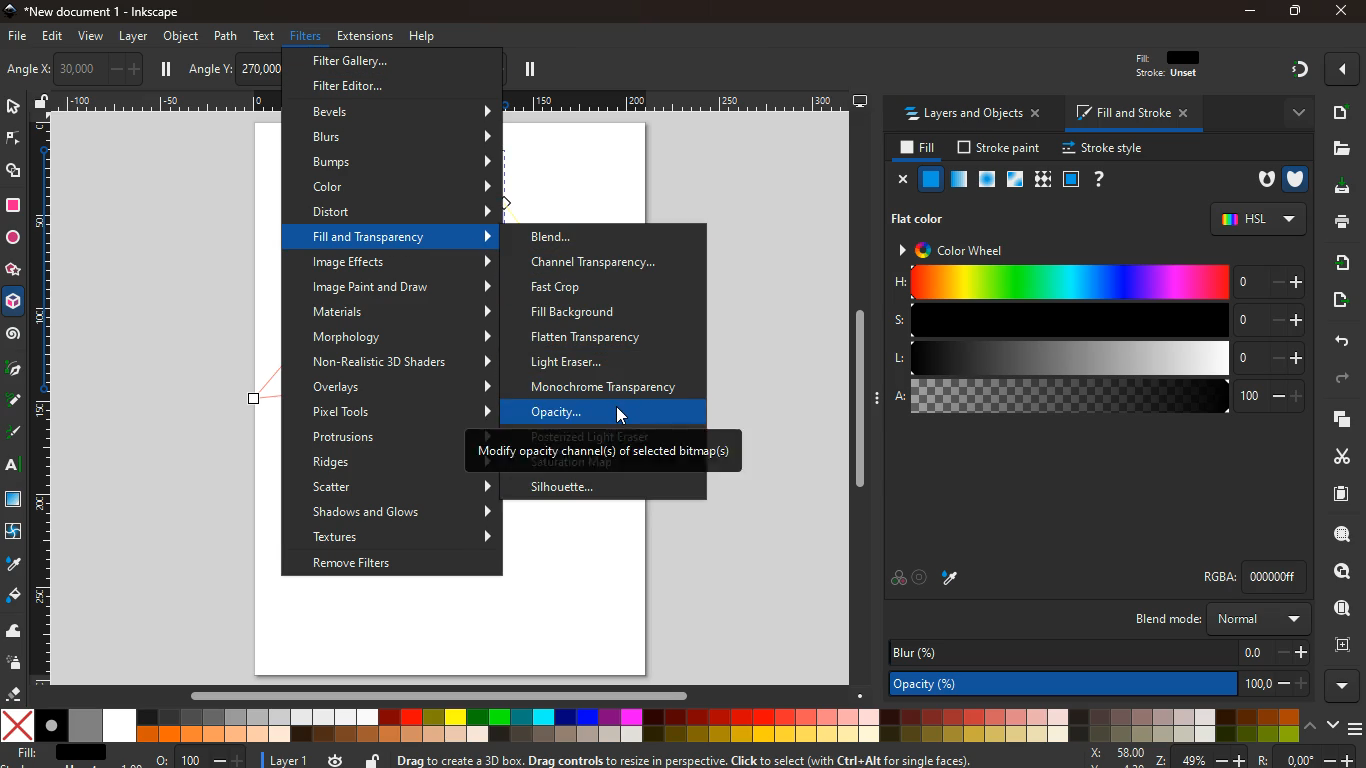  Describe the element at coordinates (15, 664) in the screenshot. I see `spray` at that location.